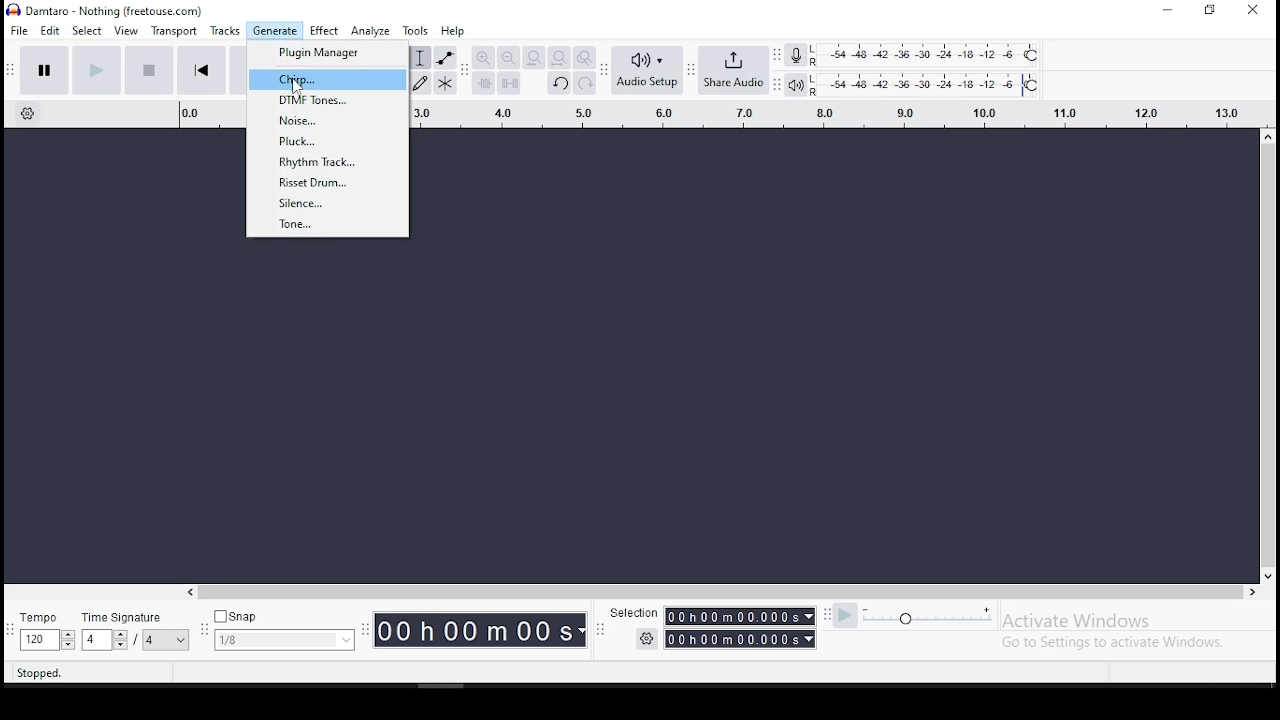 The image size is (1280, 720). Describe the element at coordinates (89, 32) in the screenshot. I see `select` at that location.